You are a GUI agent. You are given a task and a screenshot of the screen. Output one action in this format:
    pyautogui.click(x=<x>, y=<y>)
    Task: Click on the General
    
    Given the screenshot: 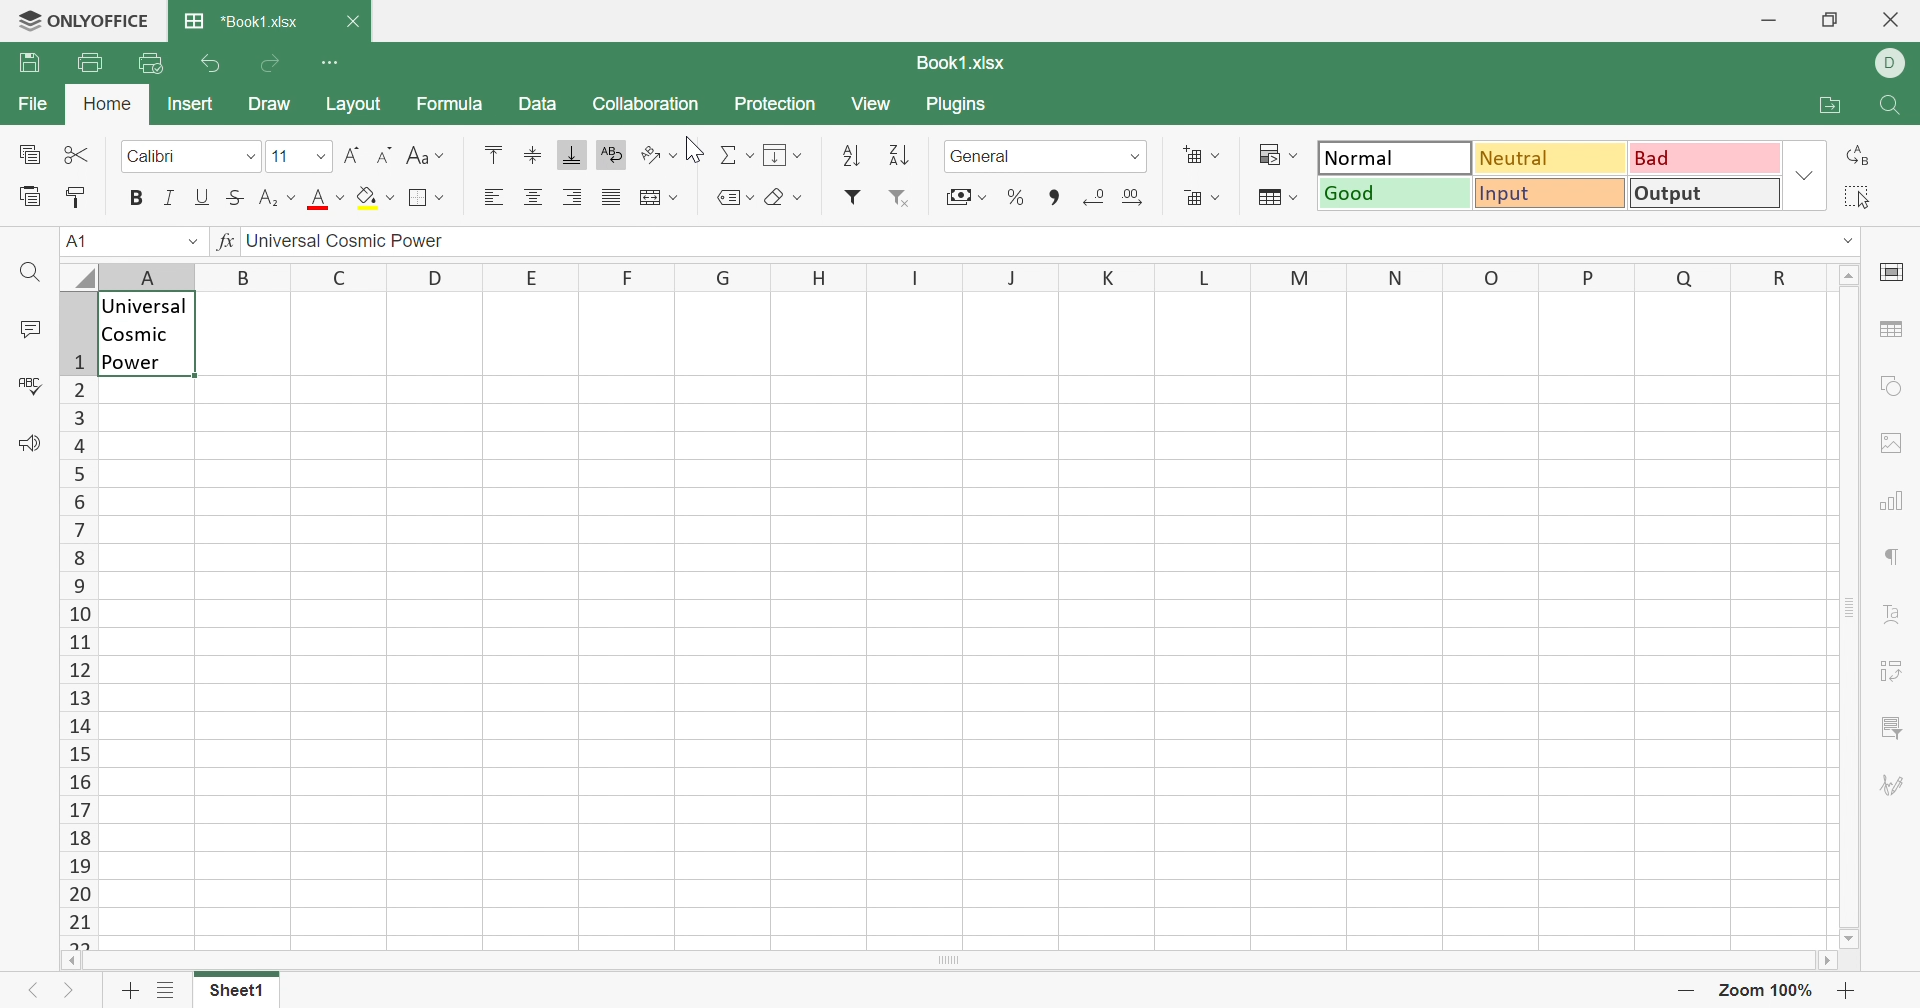 What is the action you would take?
    pyautogui.click(x=986, y=157)
    